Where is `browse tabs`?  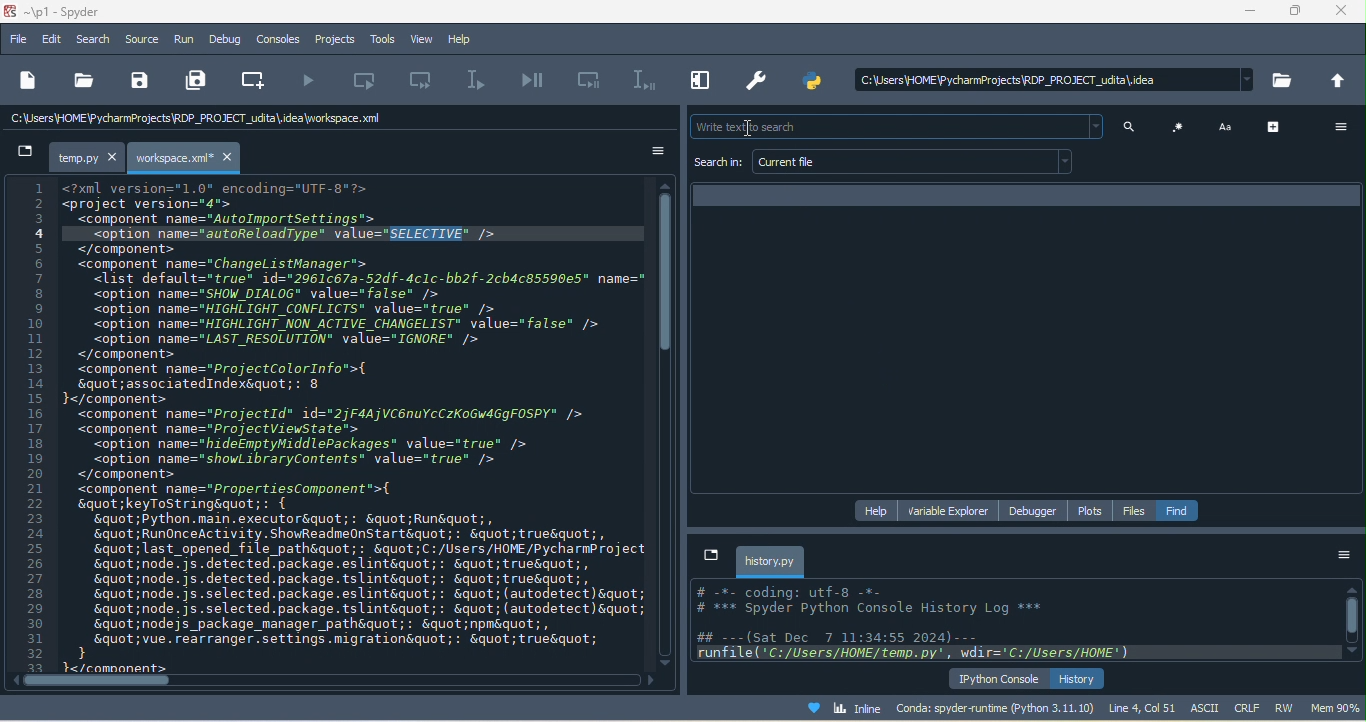
browse tabs is located at coordinates (24, 155).